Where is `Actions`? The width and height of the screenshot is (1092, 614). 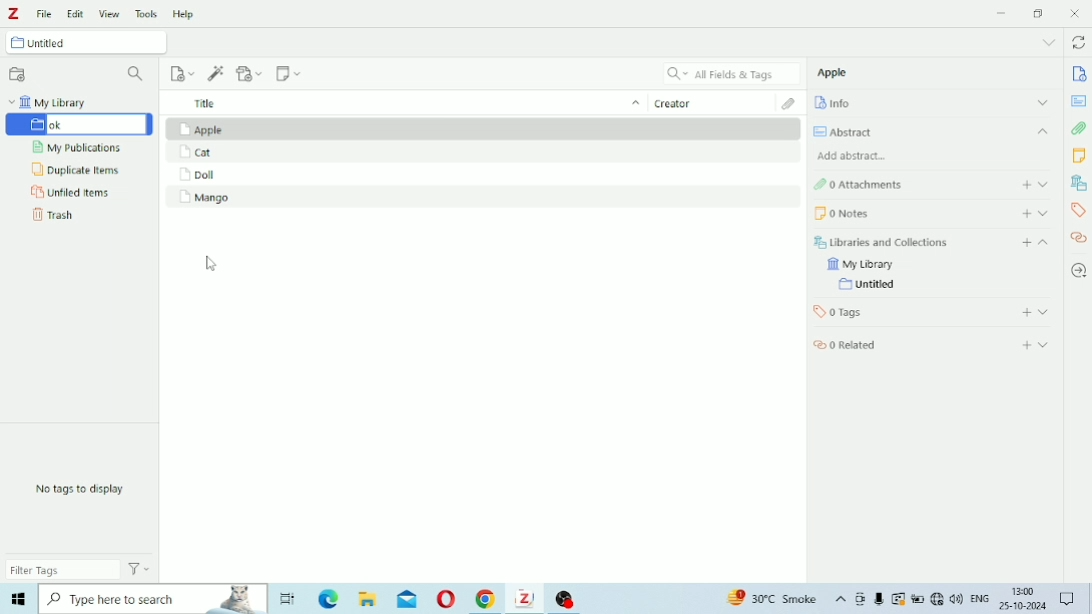 Actions is located at coordinates (142, 569).